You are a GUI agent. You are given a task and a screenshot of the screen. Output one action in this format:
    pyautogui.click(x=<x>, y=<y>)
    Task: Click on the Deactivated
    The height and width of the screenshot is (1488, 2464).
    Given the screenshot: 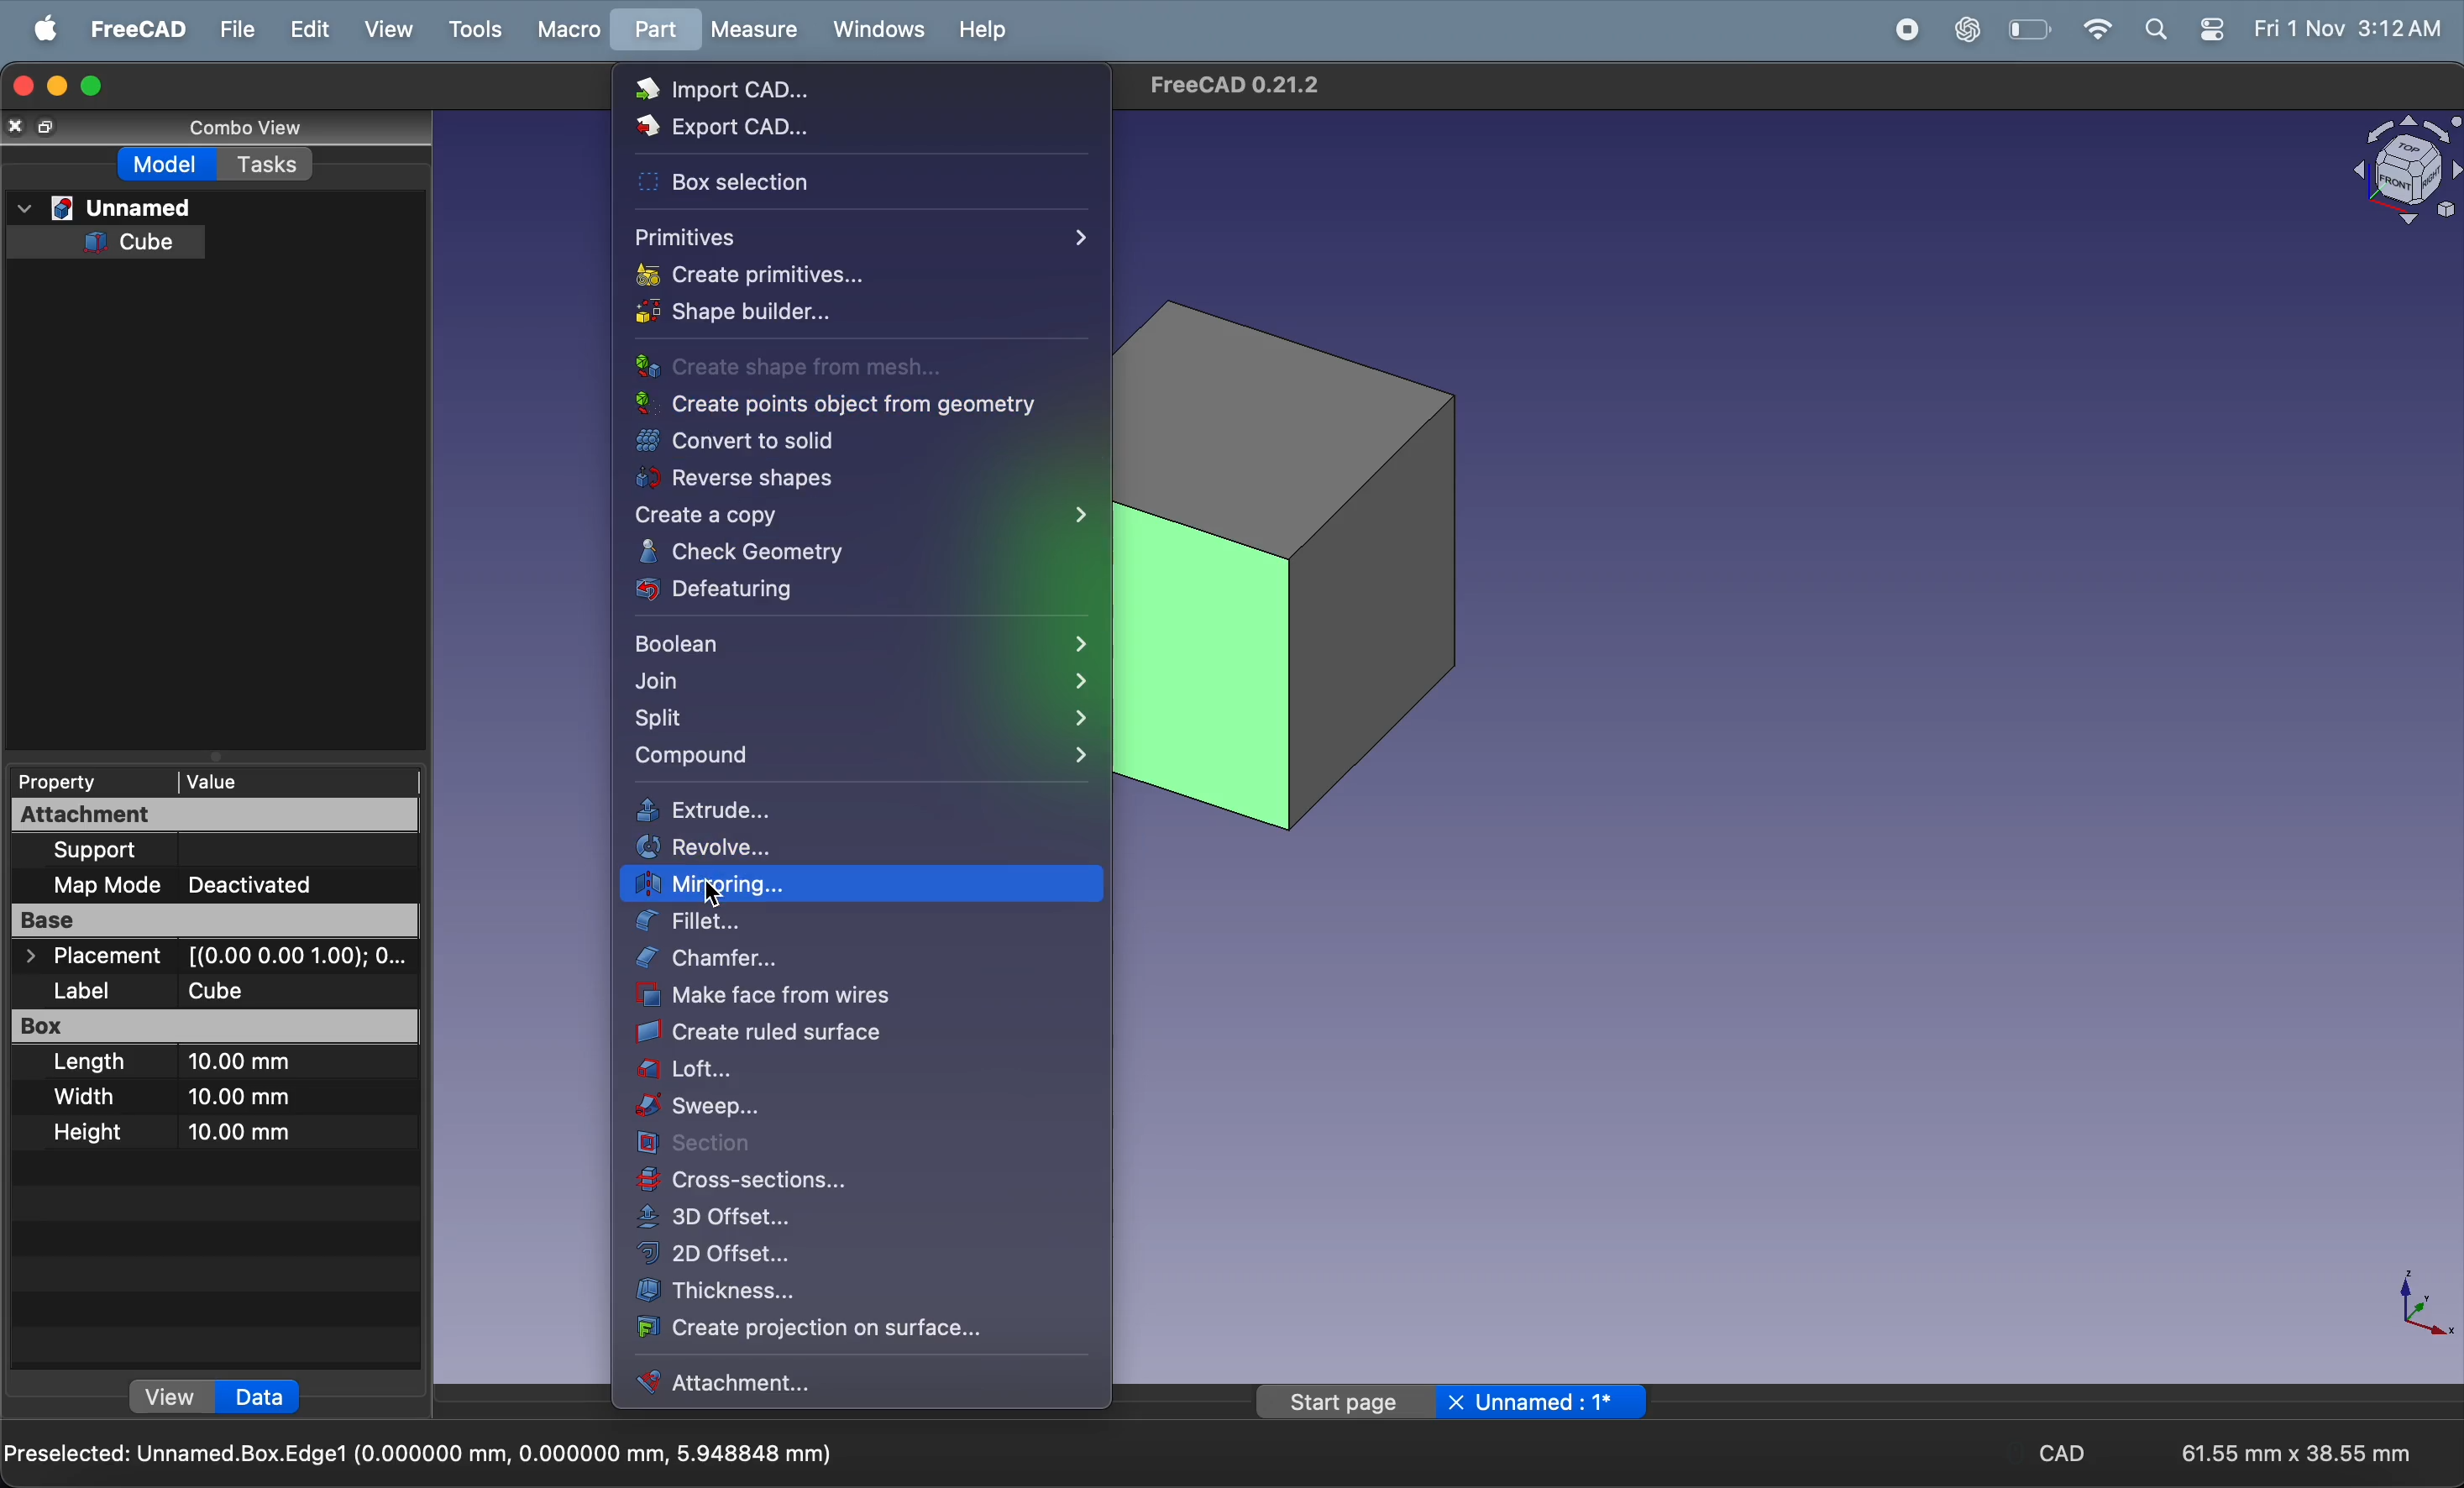 What is the action you would take?
    pyautogui.click(x=279, y=885)
    